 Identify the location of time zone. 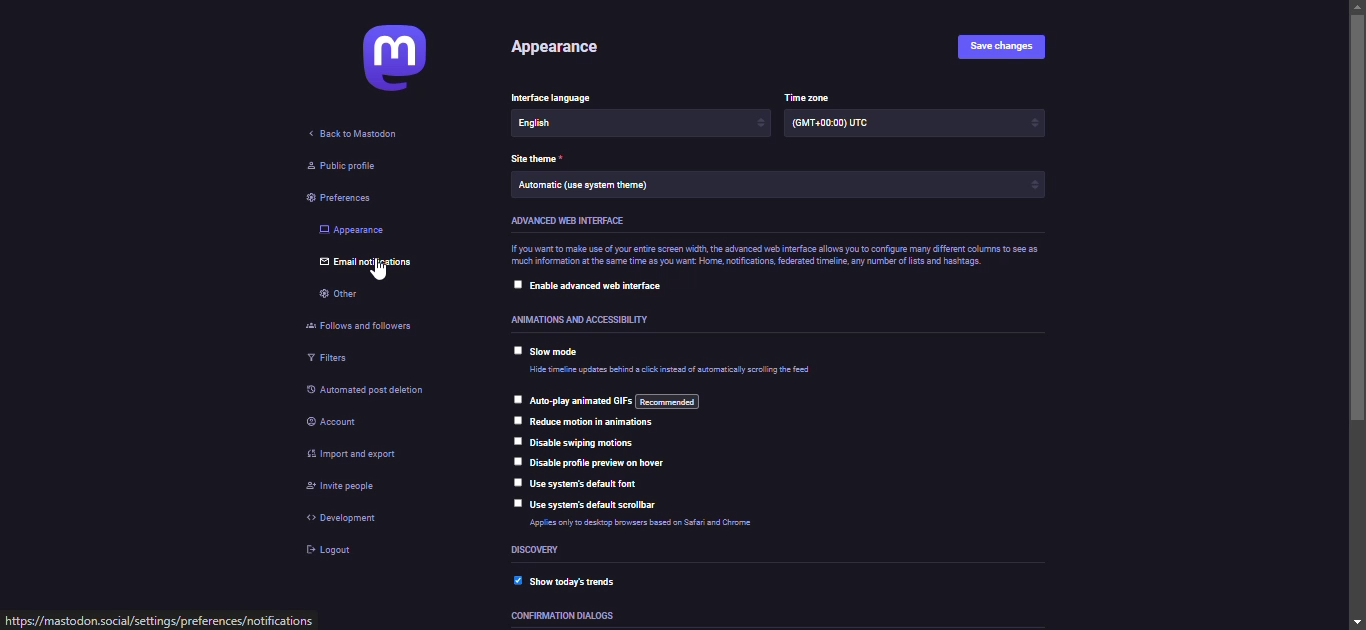
(832, 124).